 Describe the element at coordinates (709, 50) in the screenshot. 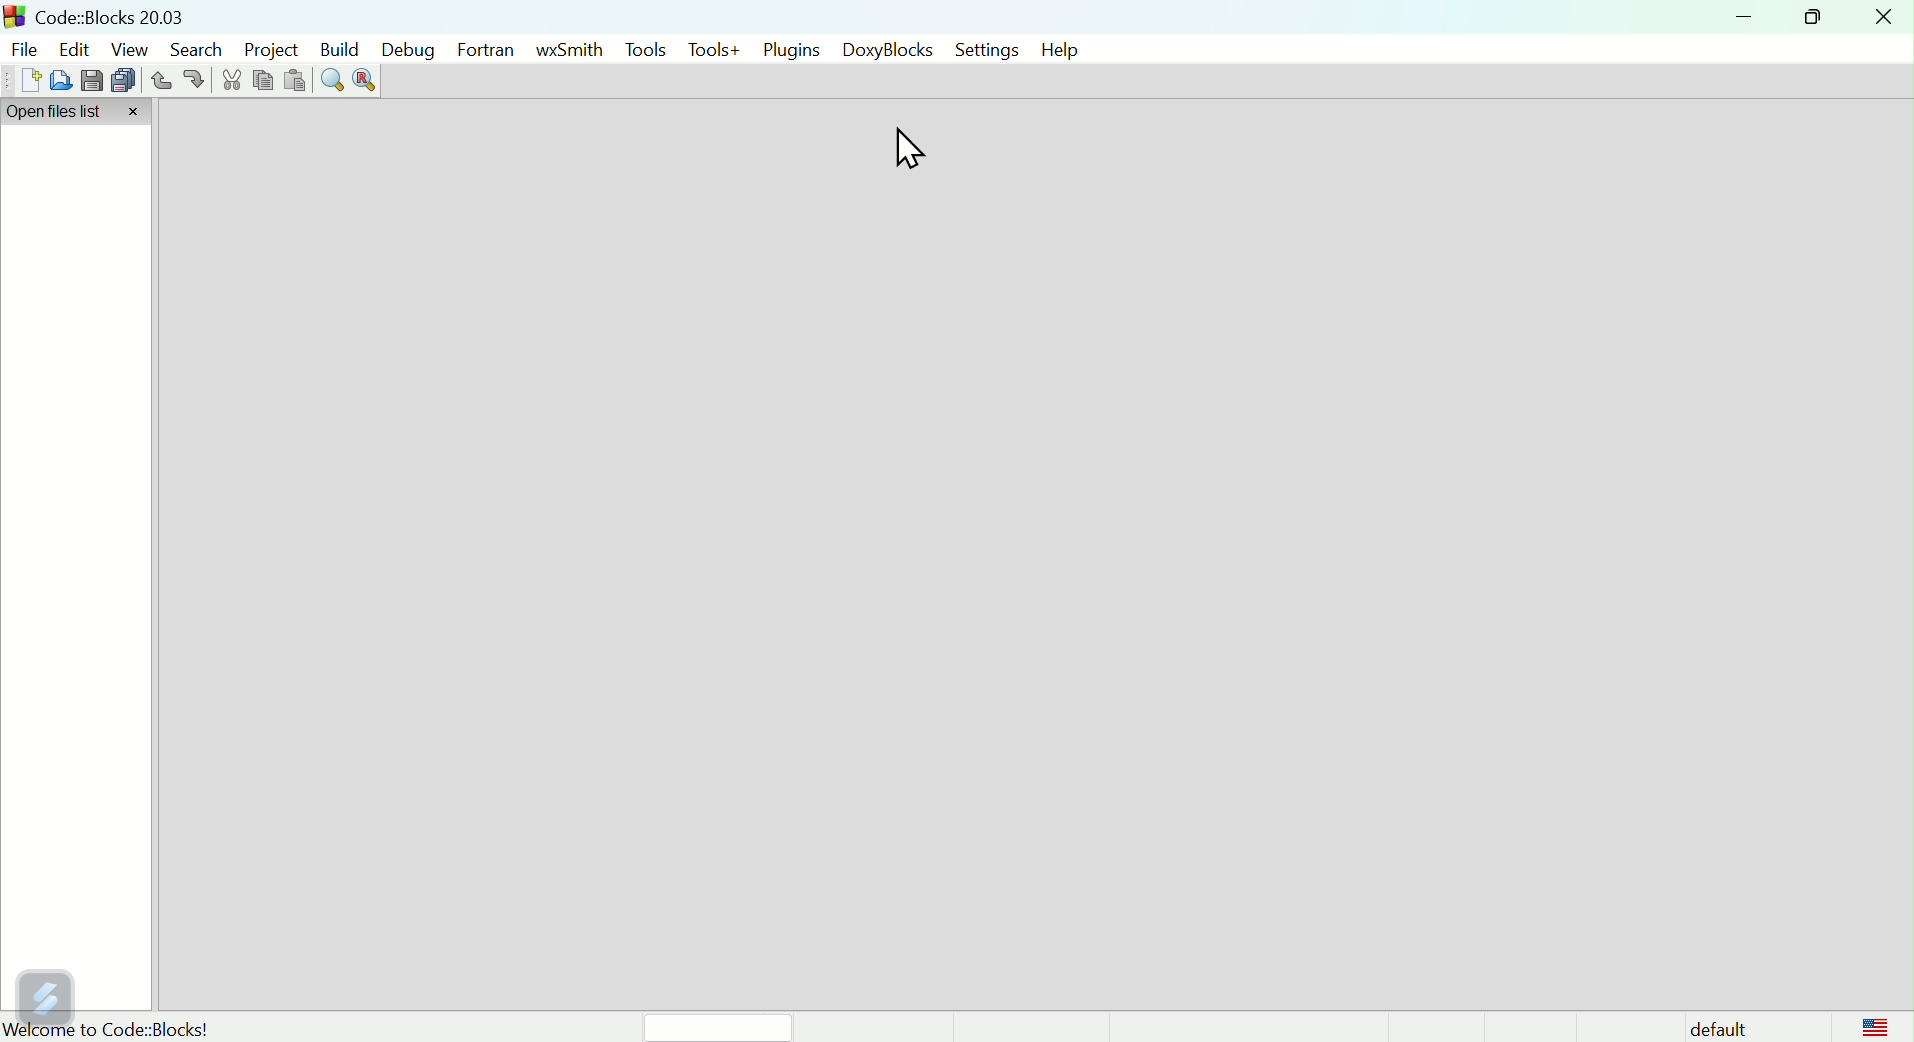

I see `tools+` at that location.